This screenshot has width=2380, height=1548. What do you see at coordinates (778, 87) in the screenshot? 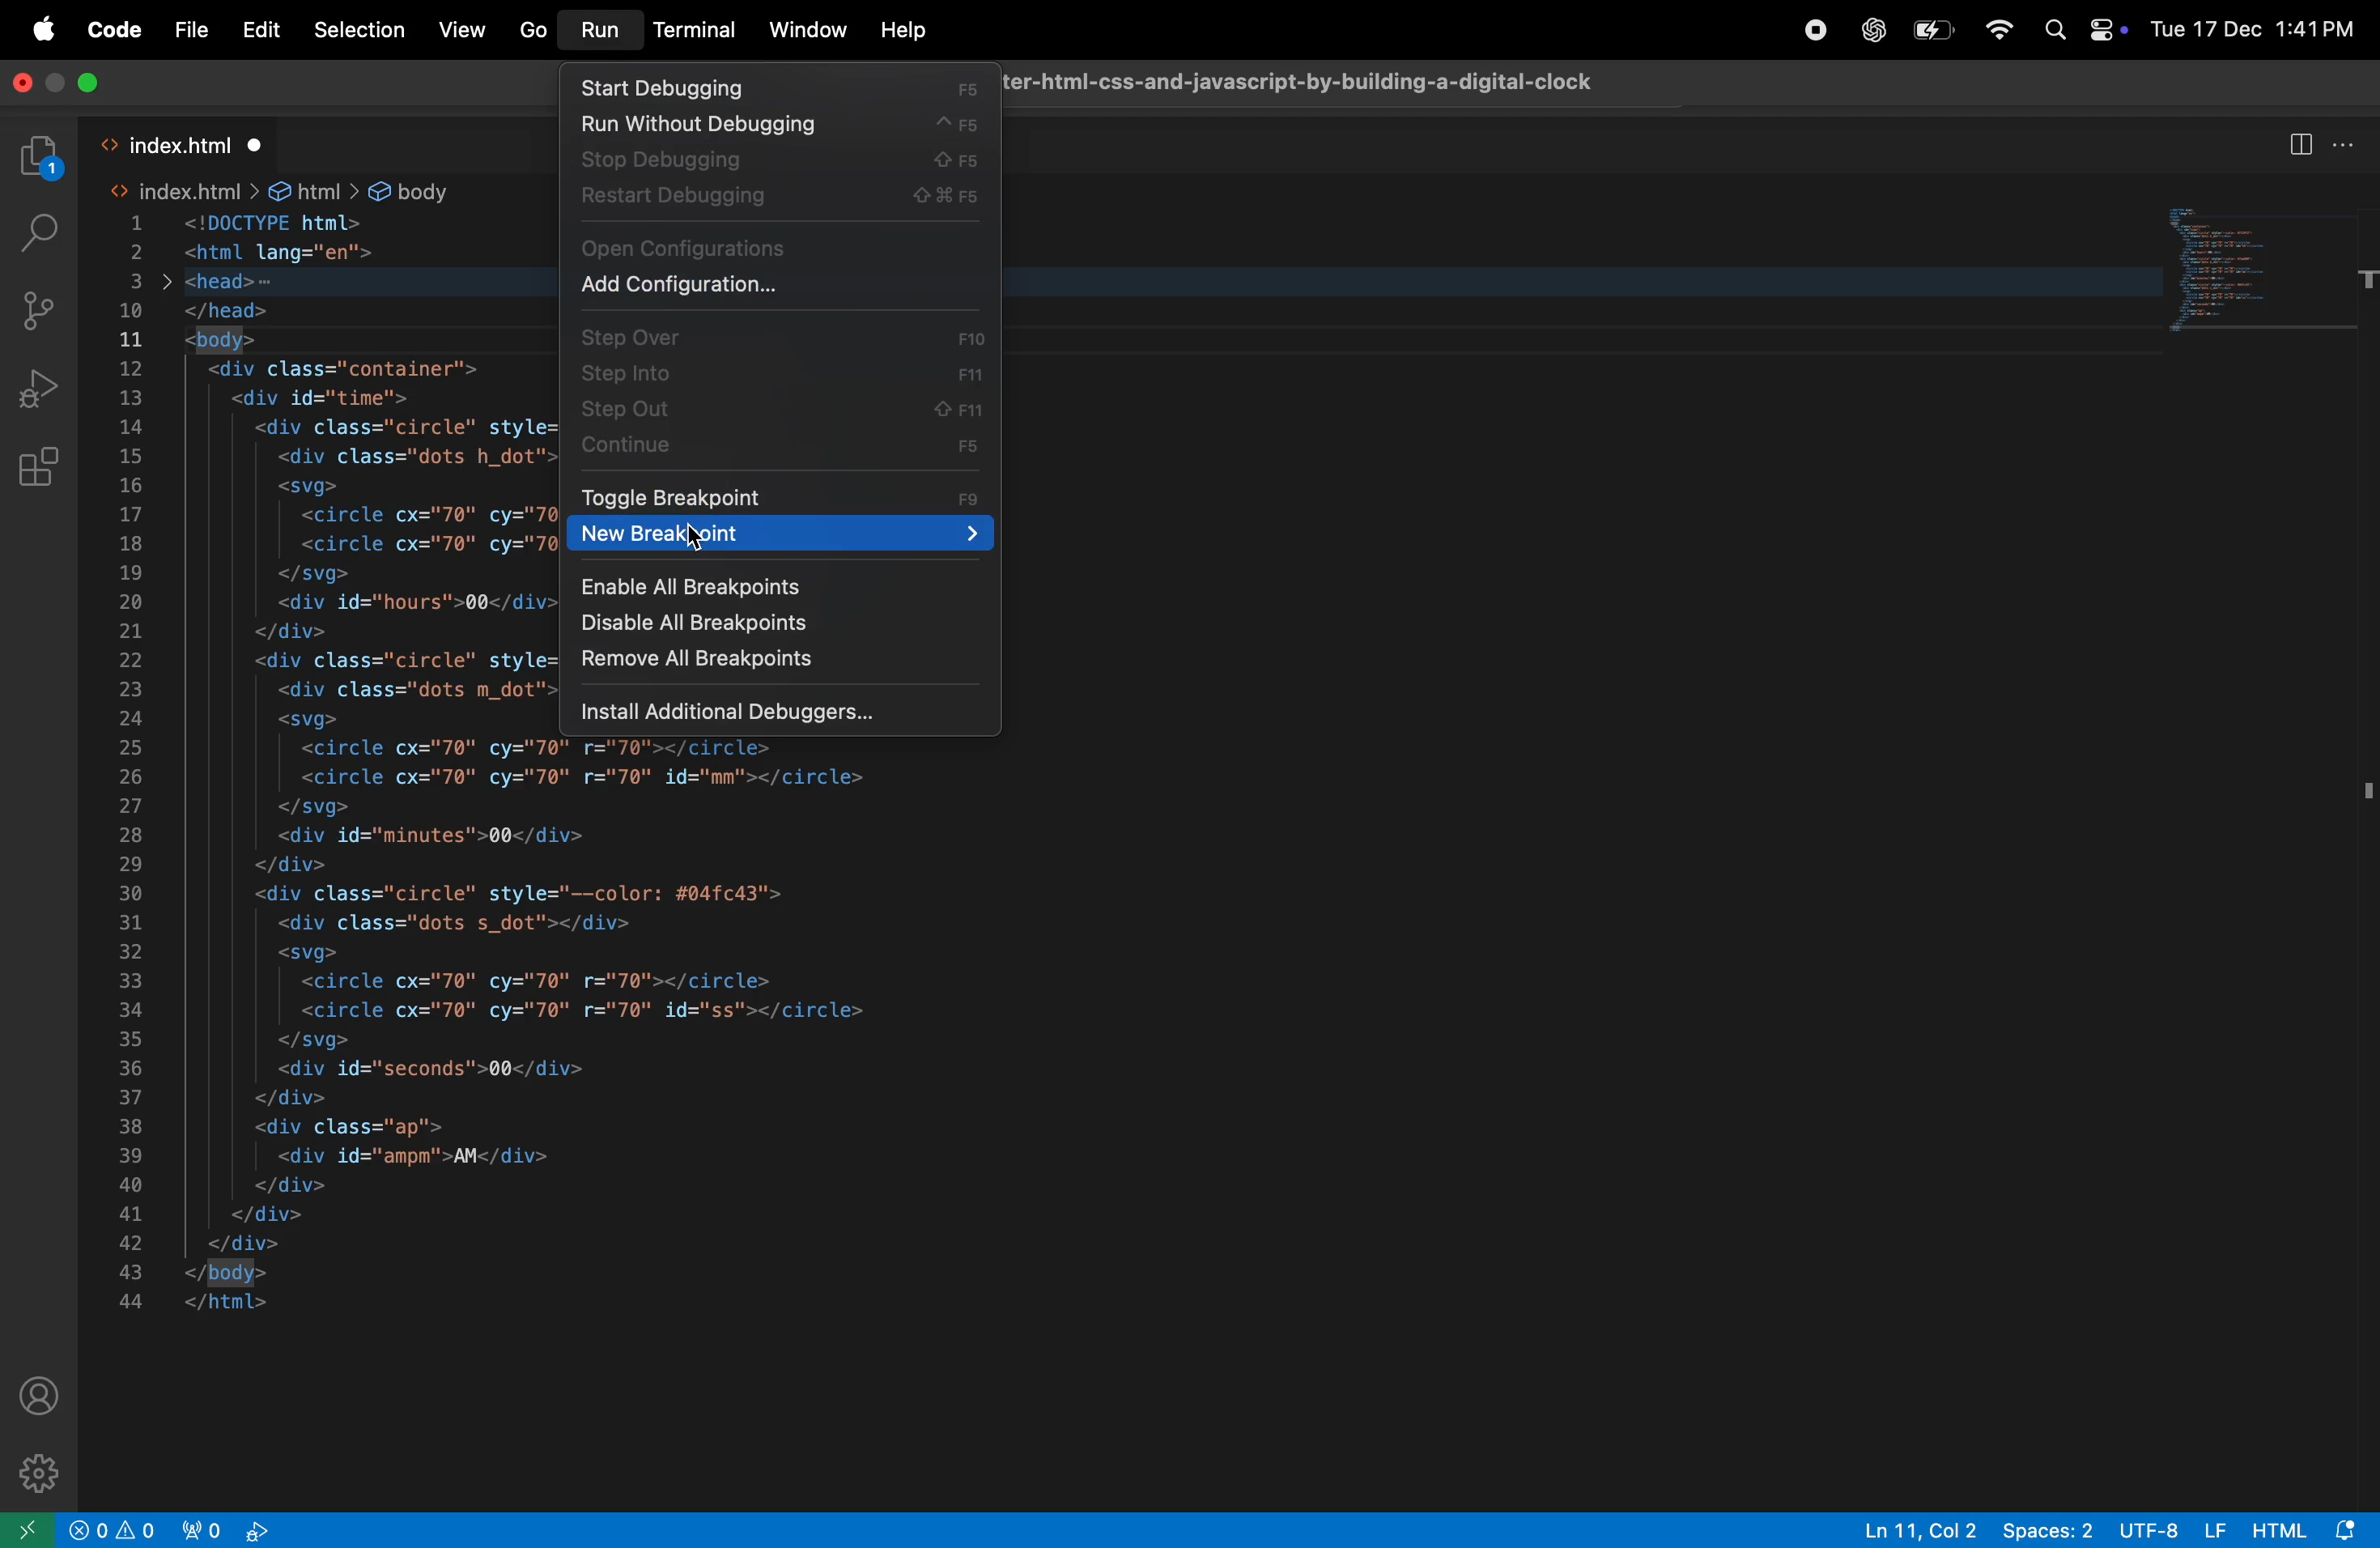
I see `start debugging` at bounding box center [778, 87].